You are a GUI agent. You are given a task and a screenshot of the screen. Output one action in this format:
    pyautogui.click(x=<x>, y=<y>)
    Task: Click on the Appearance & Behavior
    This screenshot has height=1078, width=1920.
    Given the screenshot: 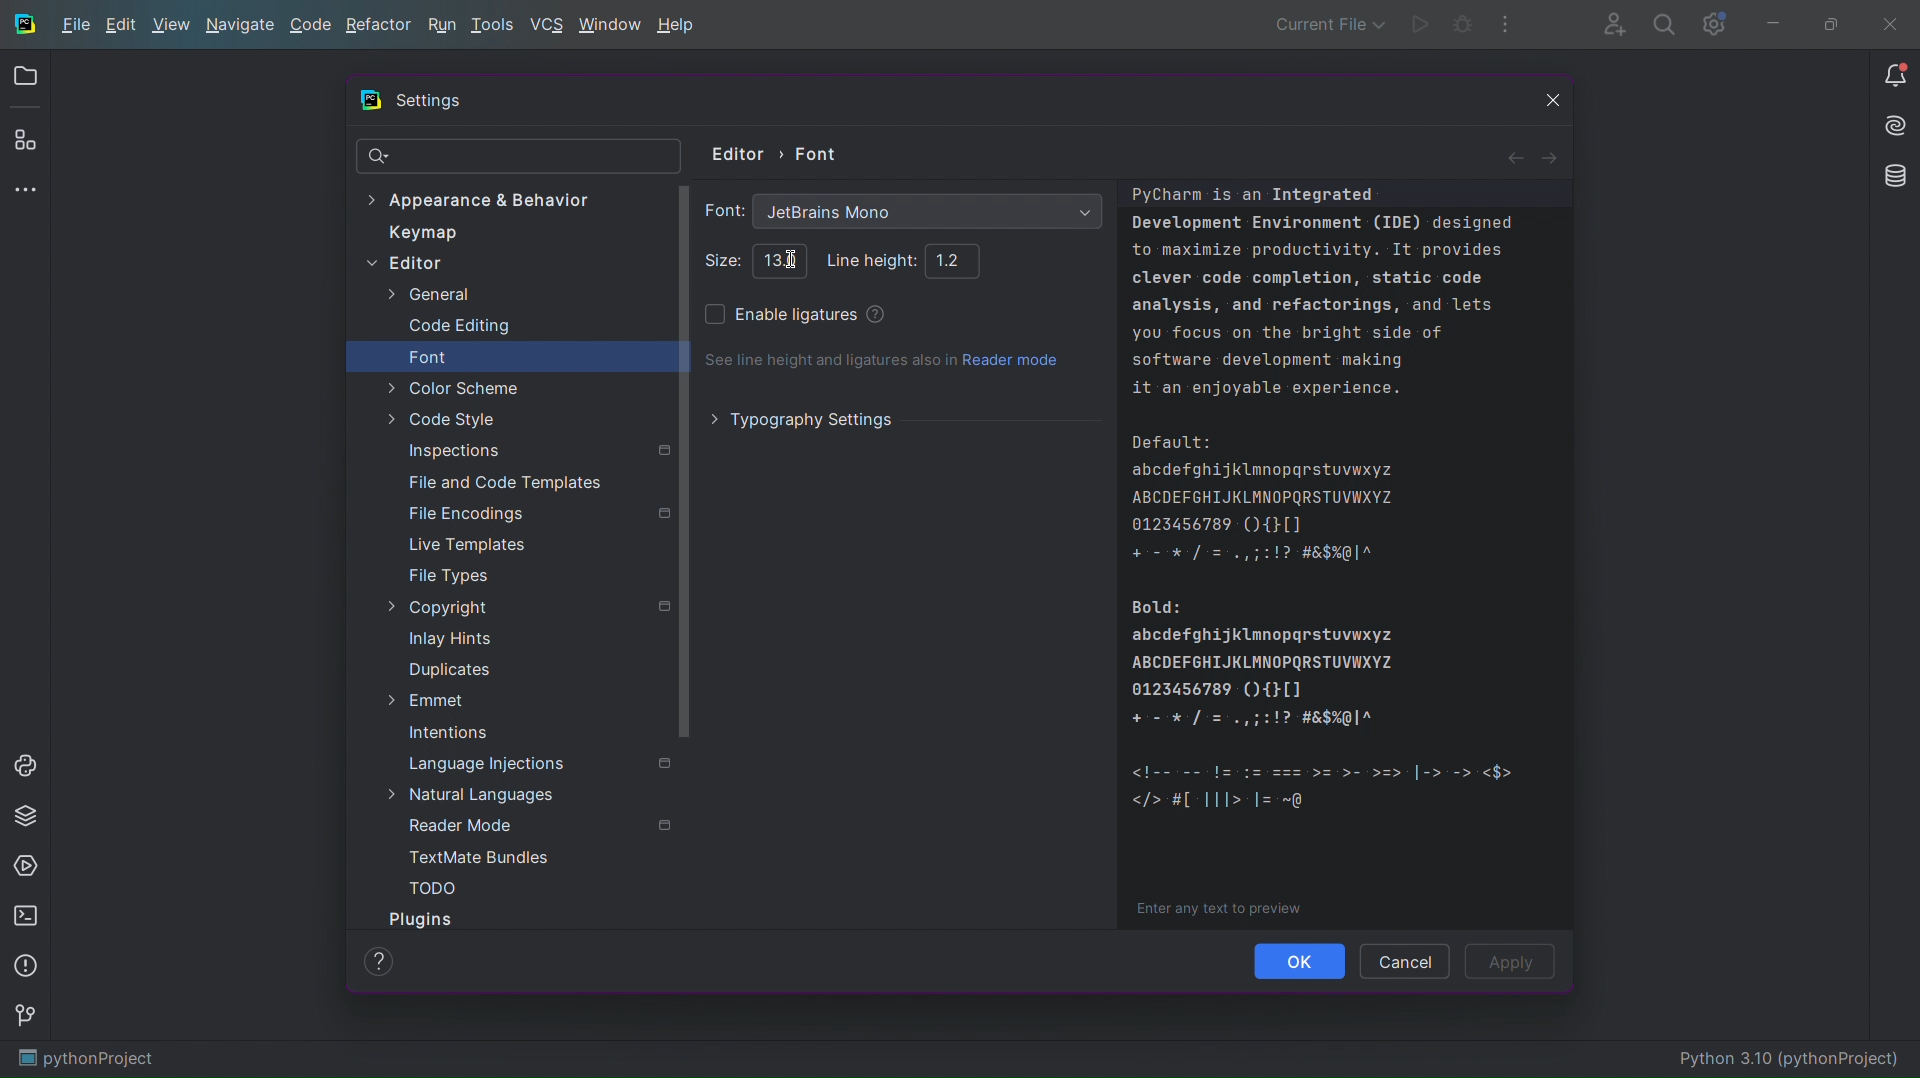 What is the action you would take?
    pyautogui.click(x=489, y=199)
    